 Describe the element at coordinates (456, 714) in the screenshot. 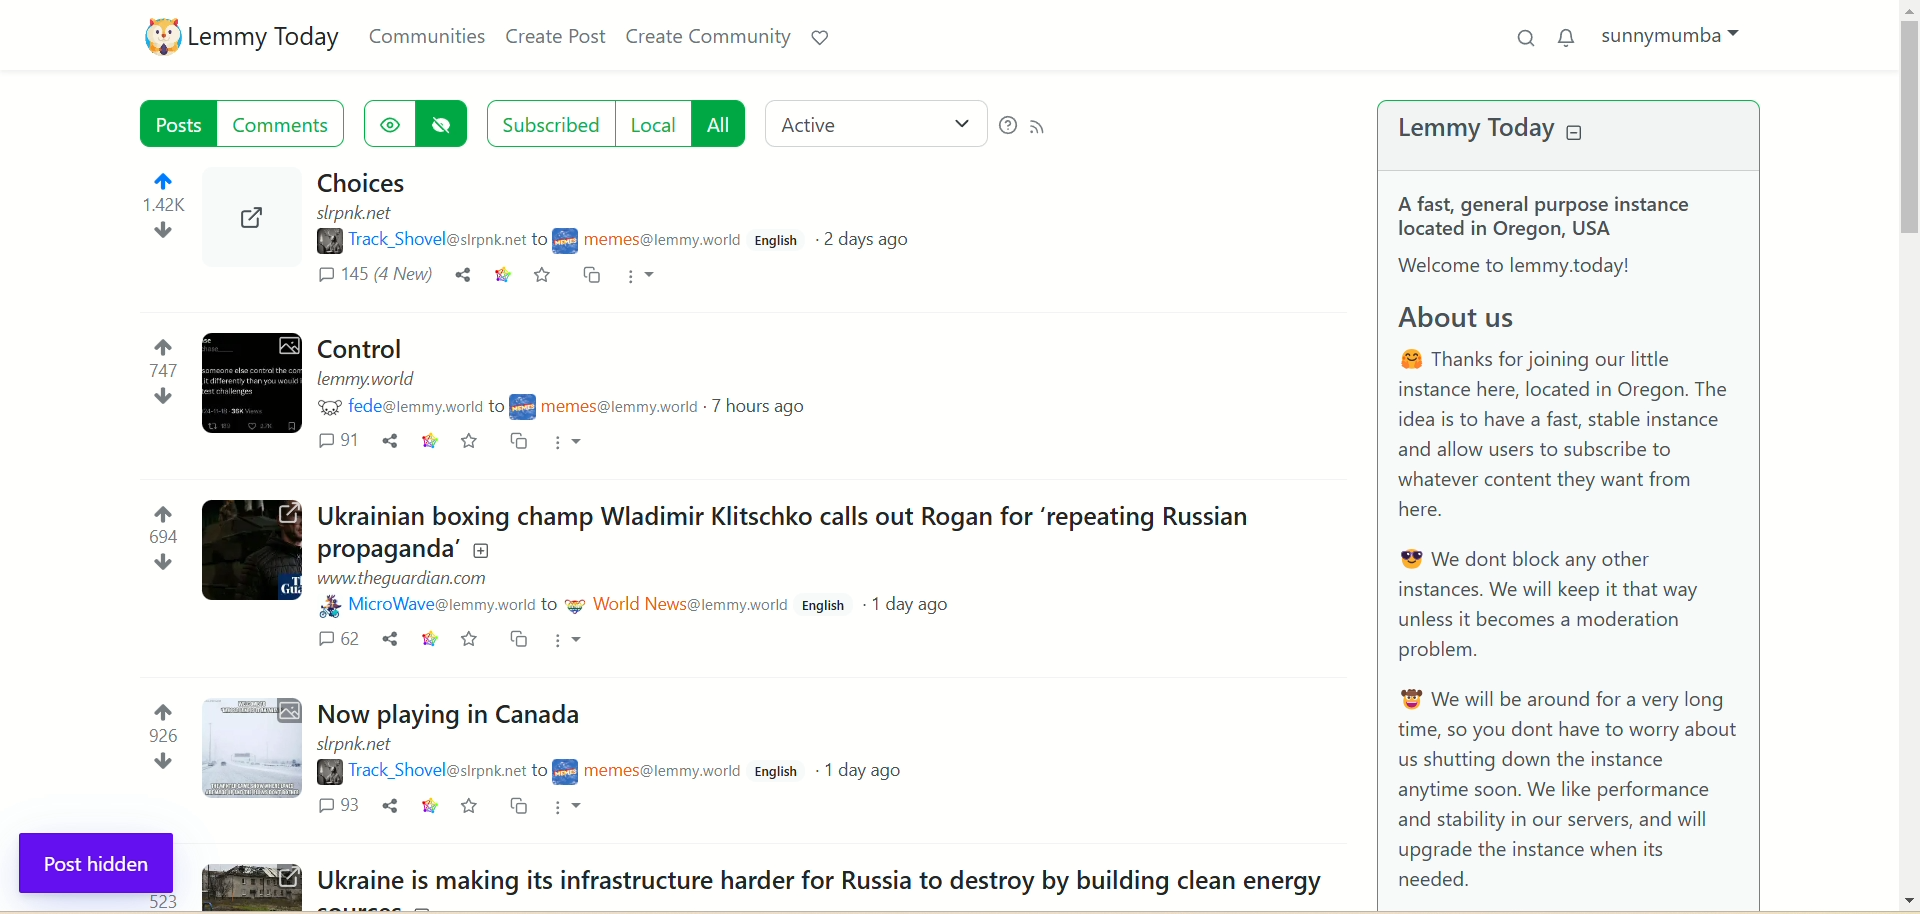

I see `Post on "Now playing in Canada"` at that location.